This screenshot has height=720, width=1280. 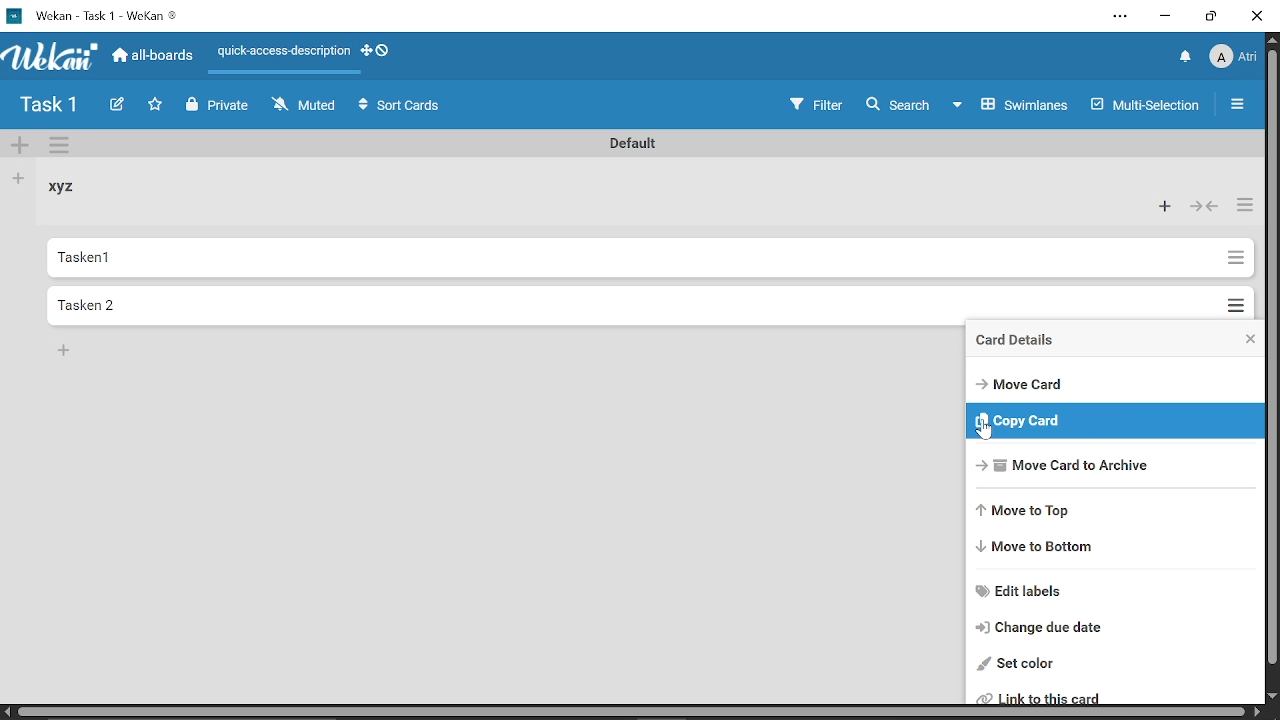 What do you see at coordinates (1110, 664) in the screenshot?
I see `Set color` at bounding box center [1110, 664].